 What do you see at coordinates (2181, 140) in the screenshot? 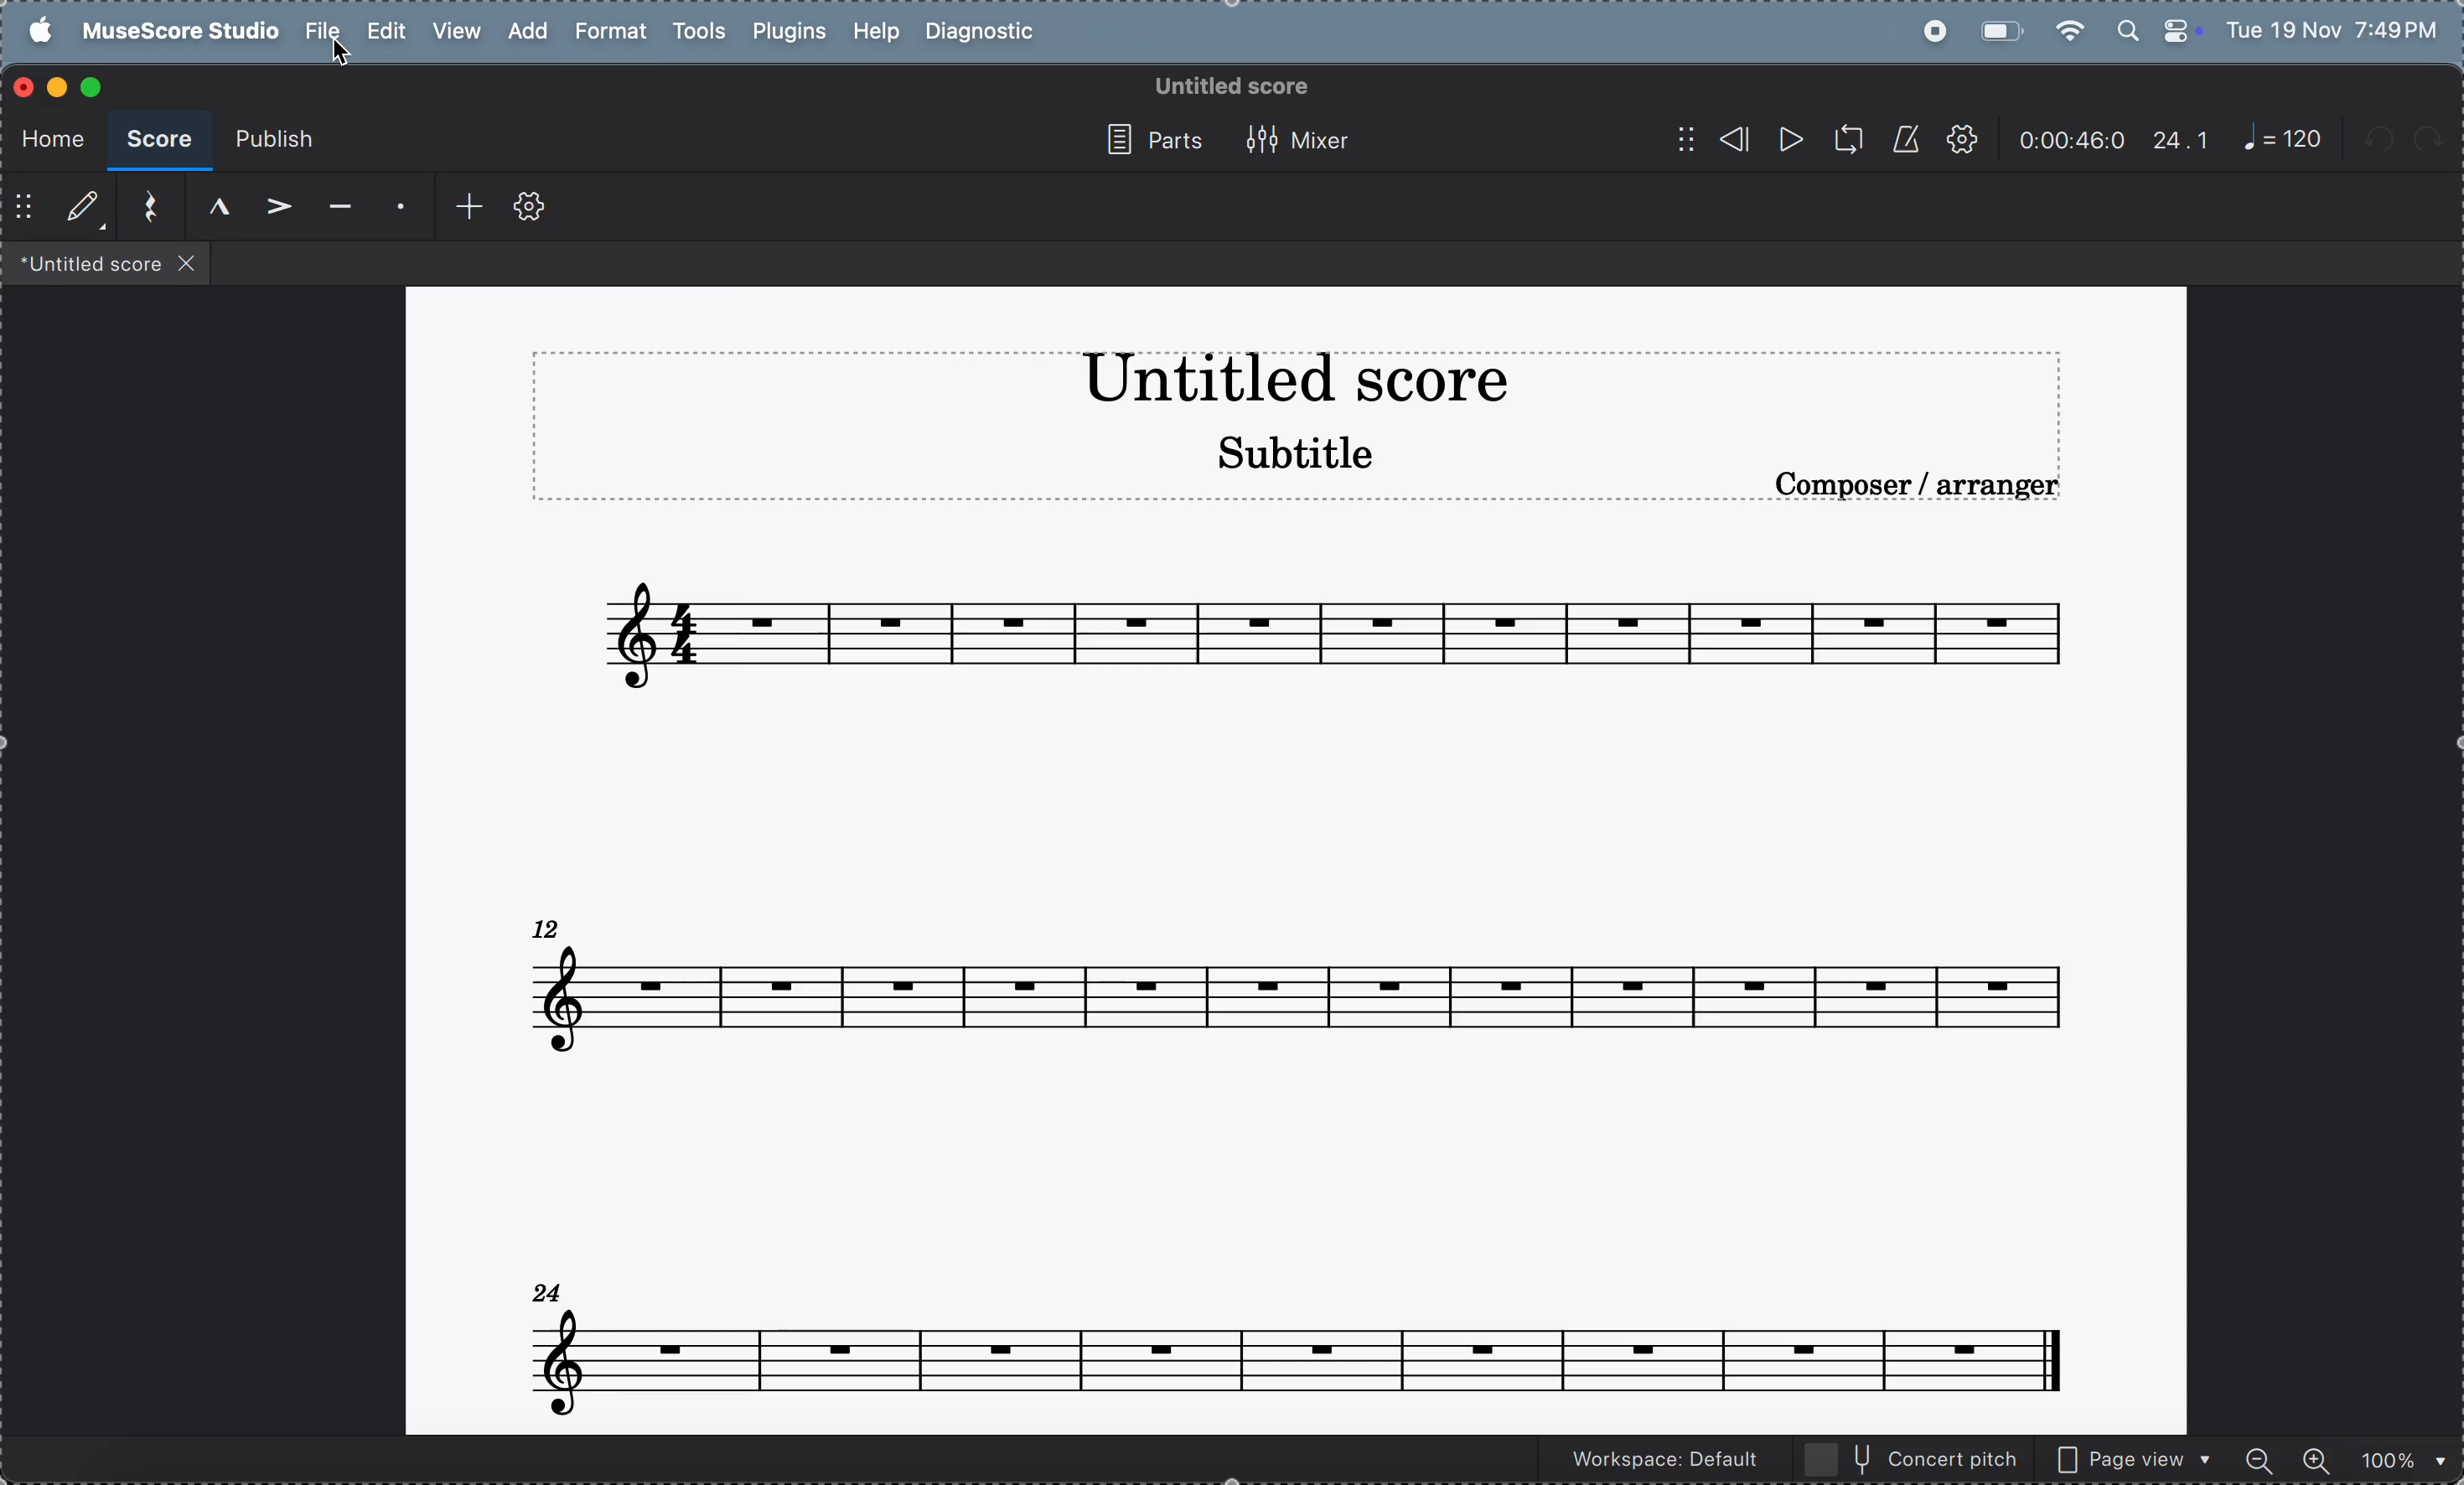
I see `24.1` at bounding box center [2181, 140].